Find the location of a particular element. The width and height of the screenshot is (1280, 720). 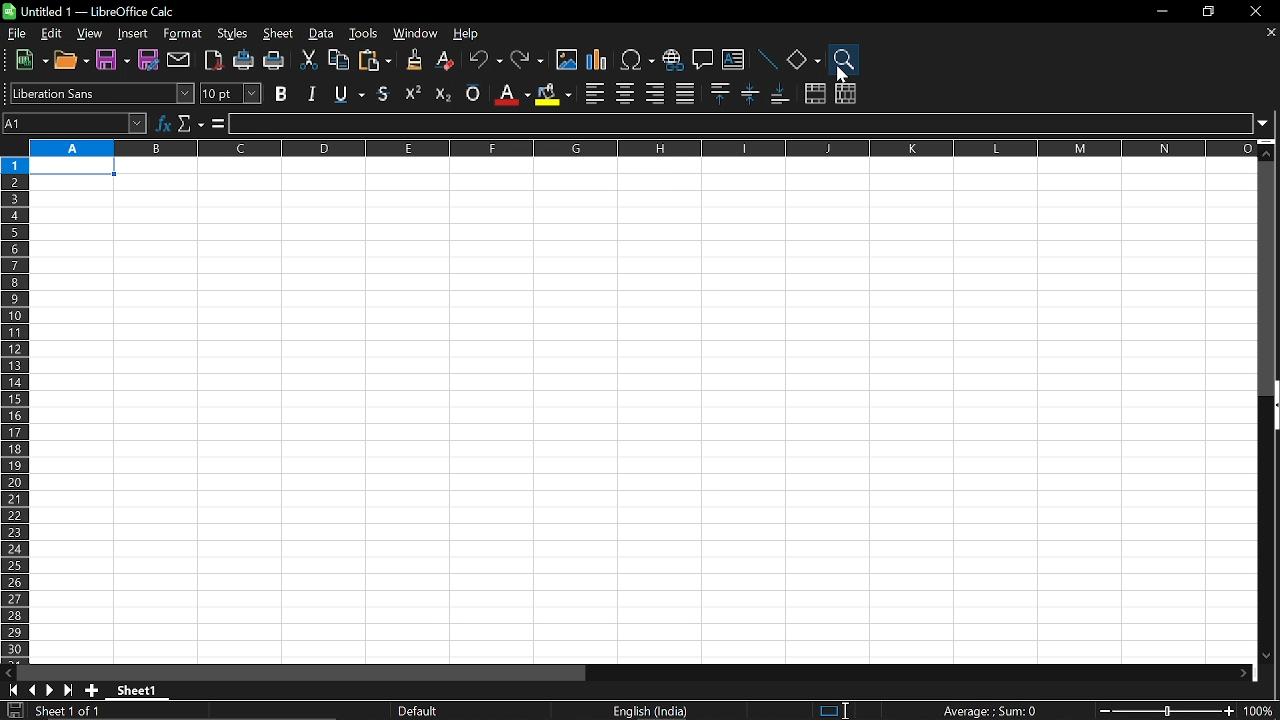

vertical scrollbar is located at coordinates (1272, 407).